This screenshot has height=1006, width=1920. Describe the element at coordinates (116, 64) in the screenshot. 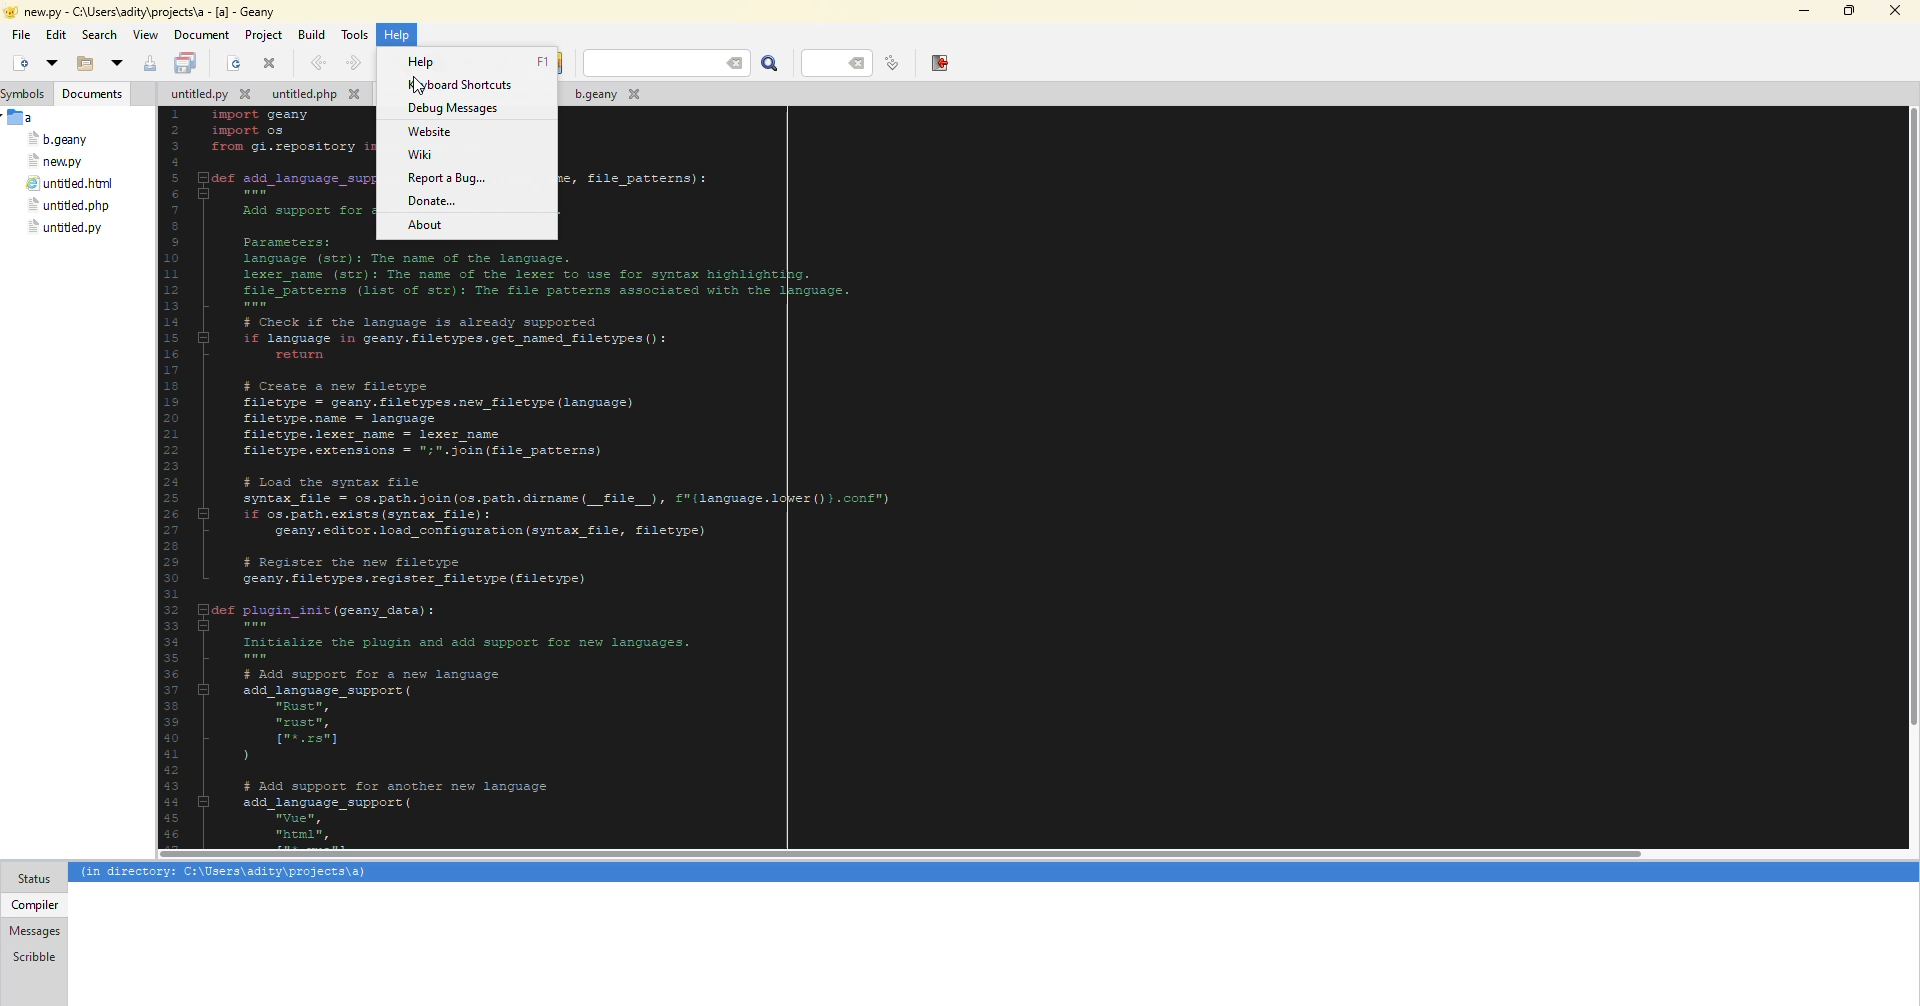

I see `open` at that location.